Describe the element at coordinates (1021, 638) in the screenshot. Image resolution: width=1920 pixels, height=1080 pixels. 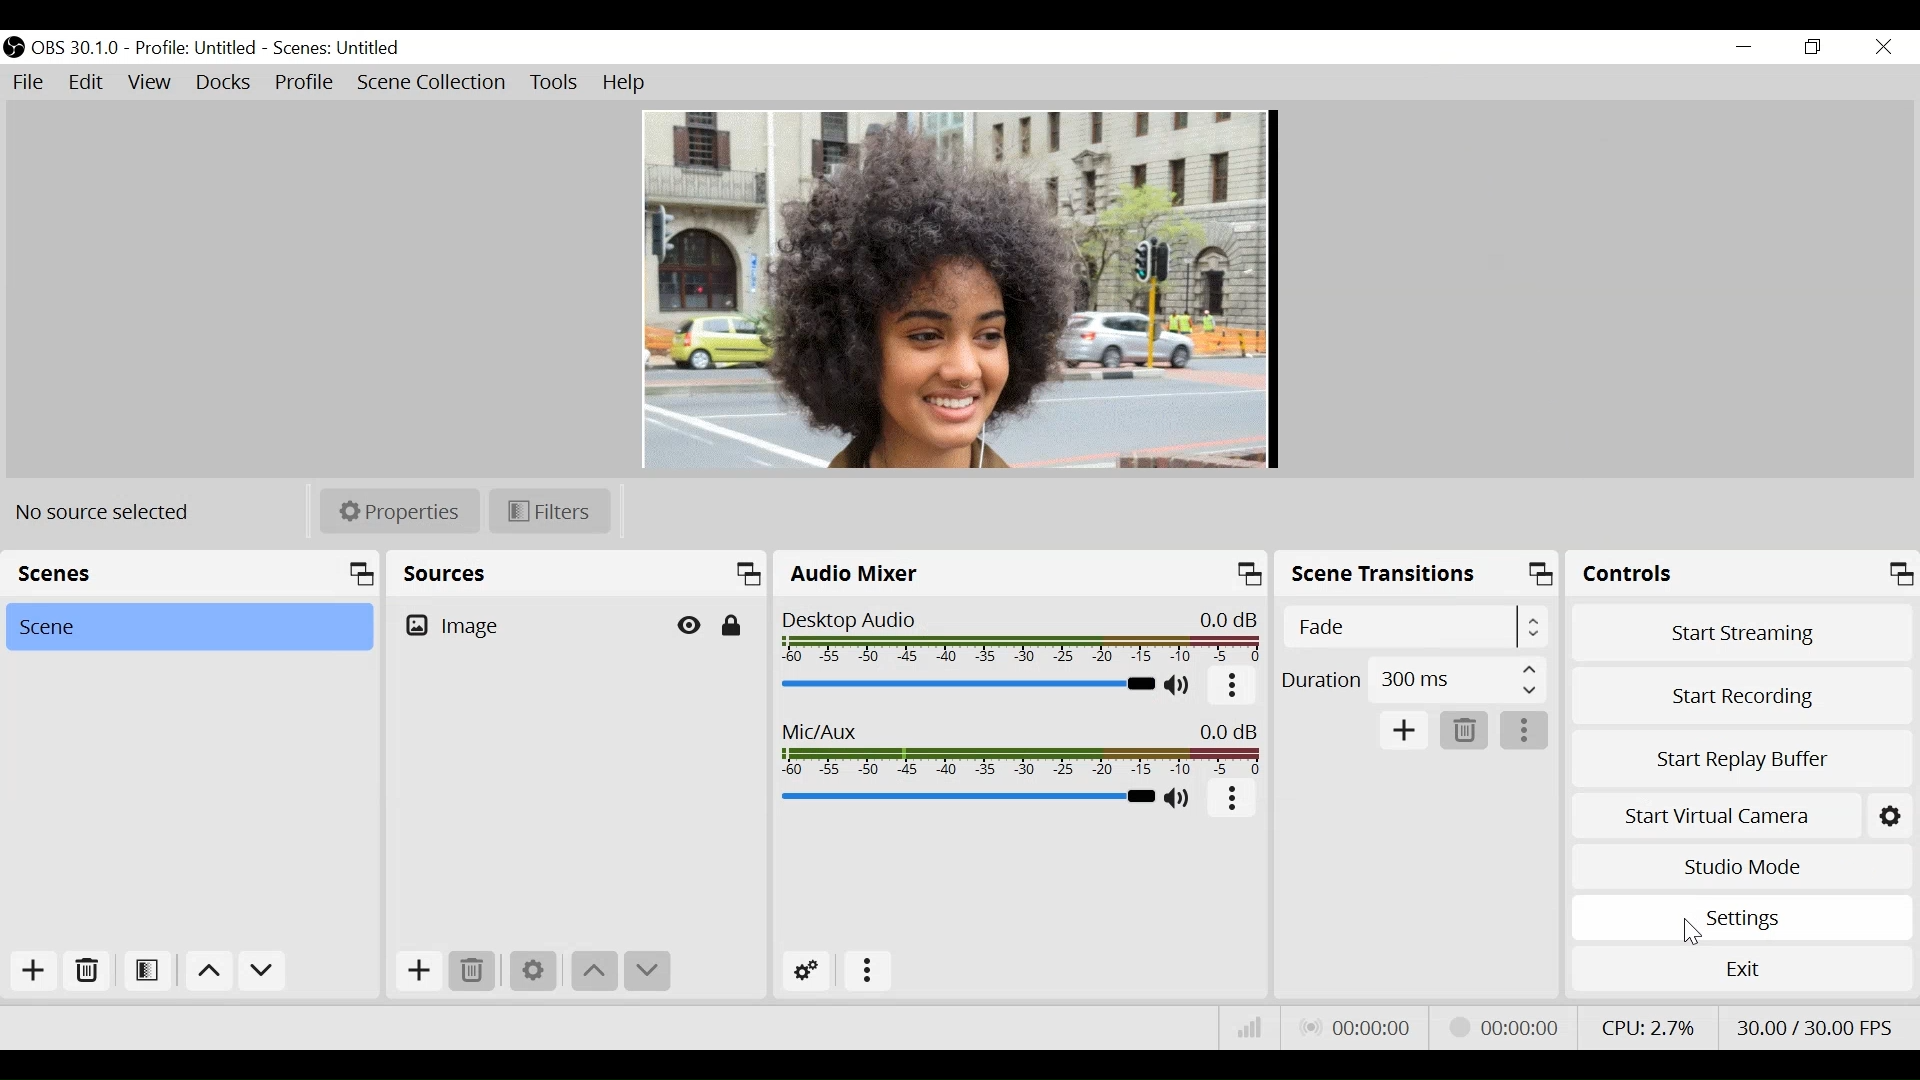
I see `Desktop Audio` at that location.